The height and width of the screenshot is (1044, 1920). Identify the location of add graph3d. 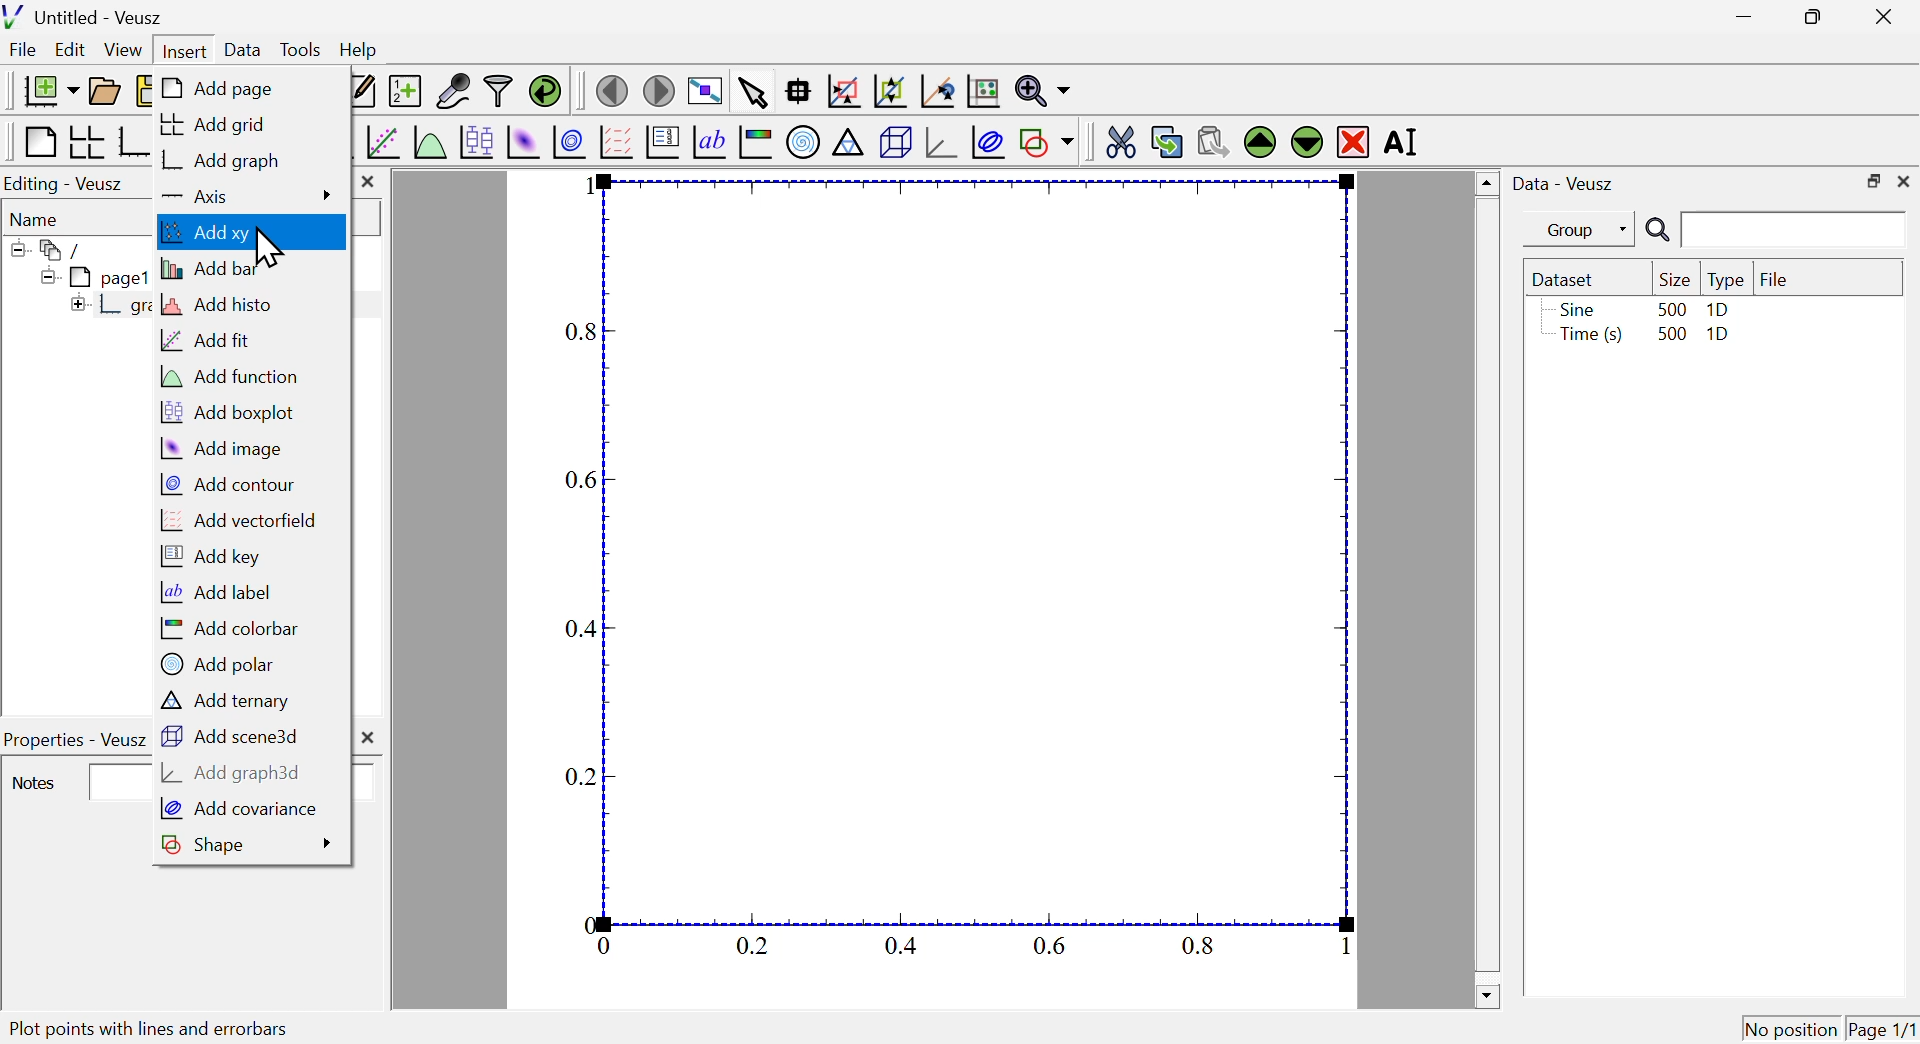
(235, 773).